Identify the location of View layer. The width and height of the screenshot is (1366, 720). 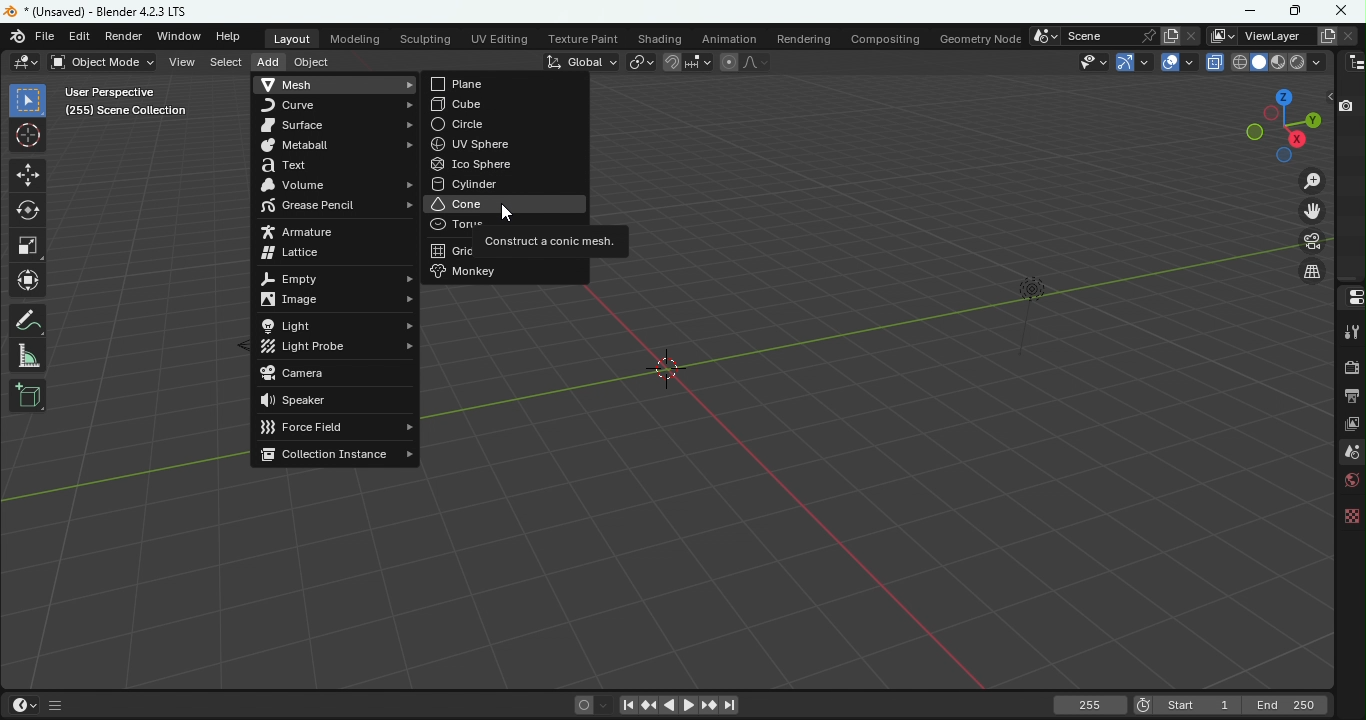
(1350, 427).